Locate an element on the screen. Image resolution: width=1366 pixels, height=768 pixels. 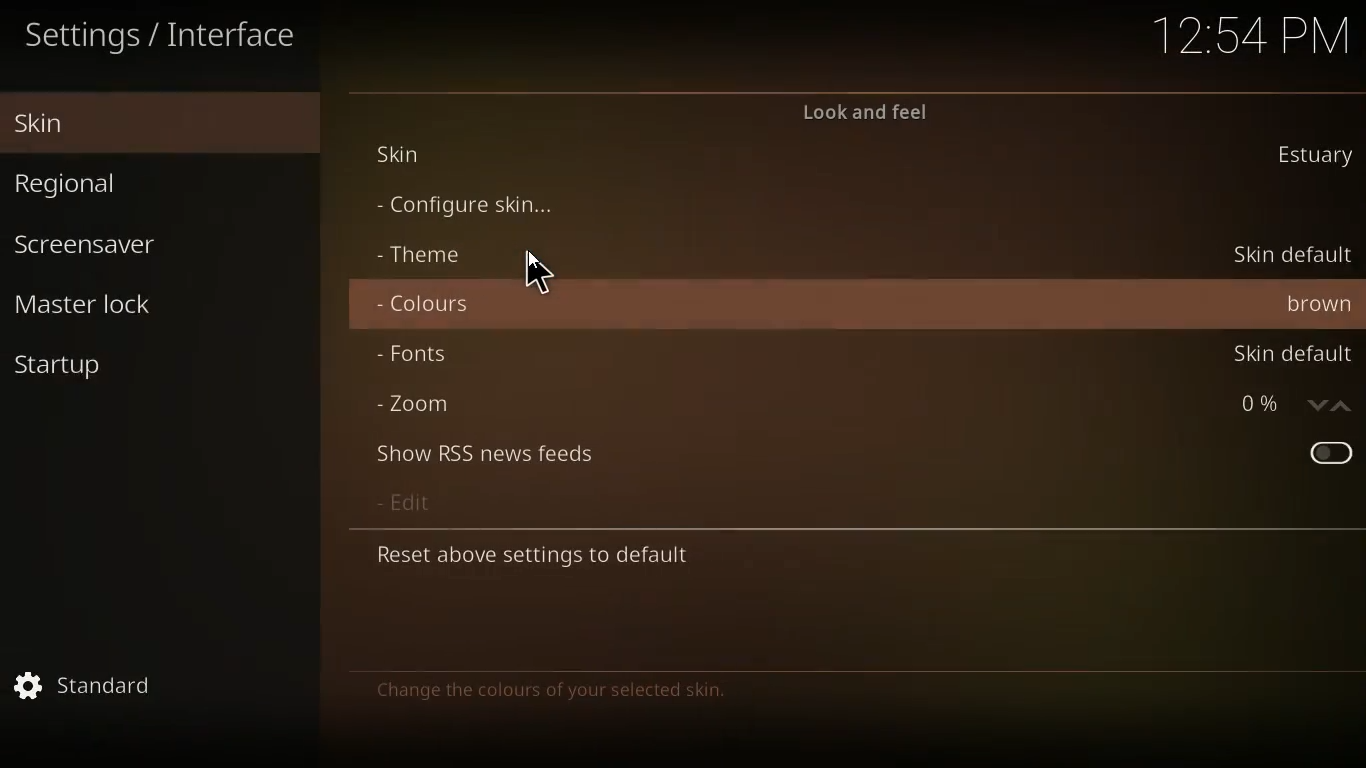
toggle switch is located at coordinates (1325, 452).